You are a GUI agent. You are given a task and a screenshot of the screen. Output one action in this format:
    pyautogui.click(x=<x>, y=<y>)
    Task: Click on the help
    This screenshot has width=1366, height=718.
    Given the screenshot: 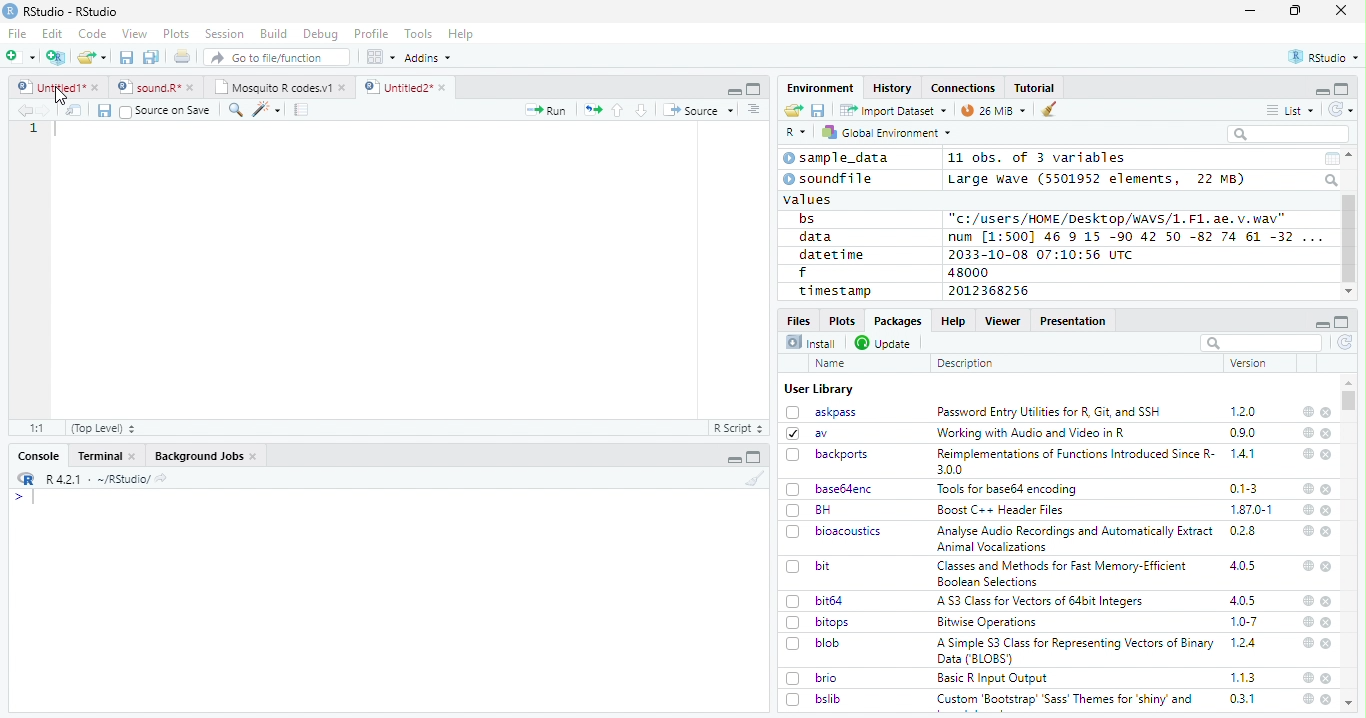 What is the action you would take?
    pyautogui.click(x=1308, y=489)
    